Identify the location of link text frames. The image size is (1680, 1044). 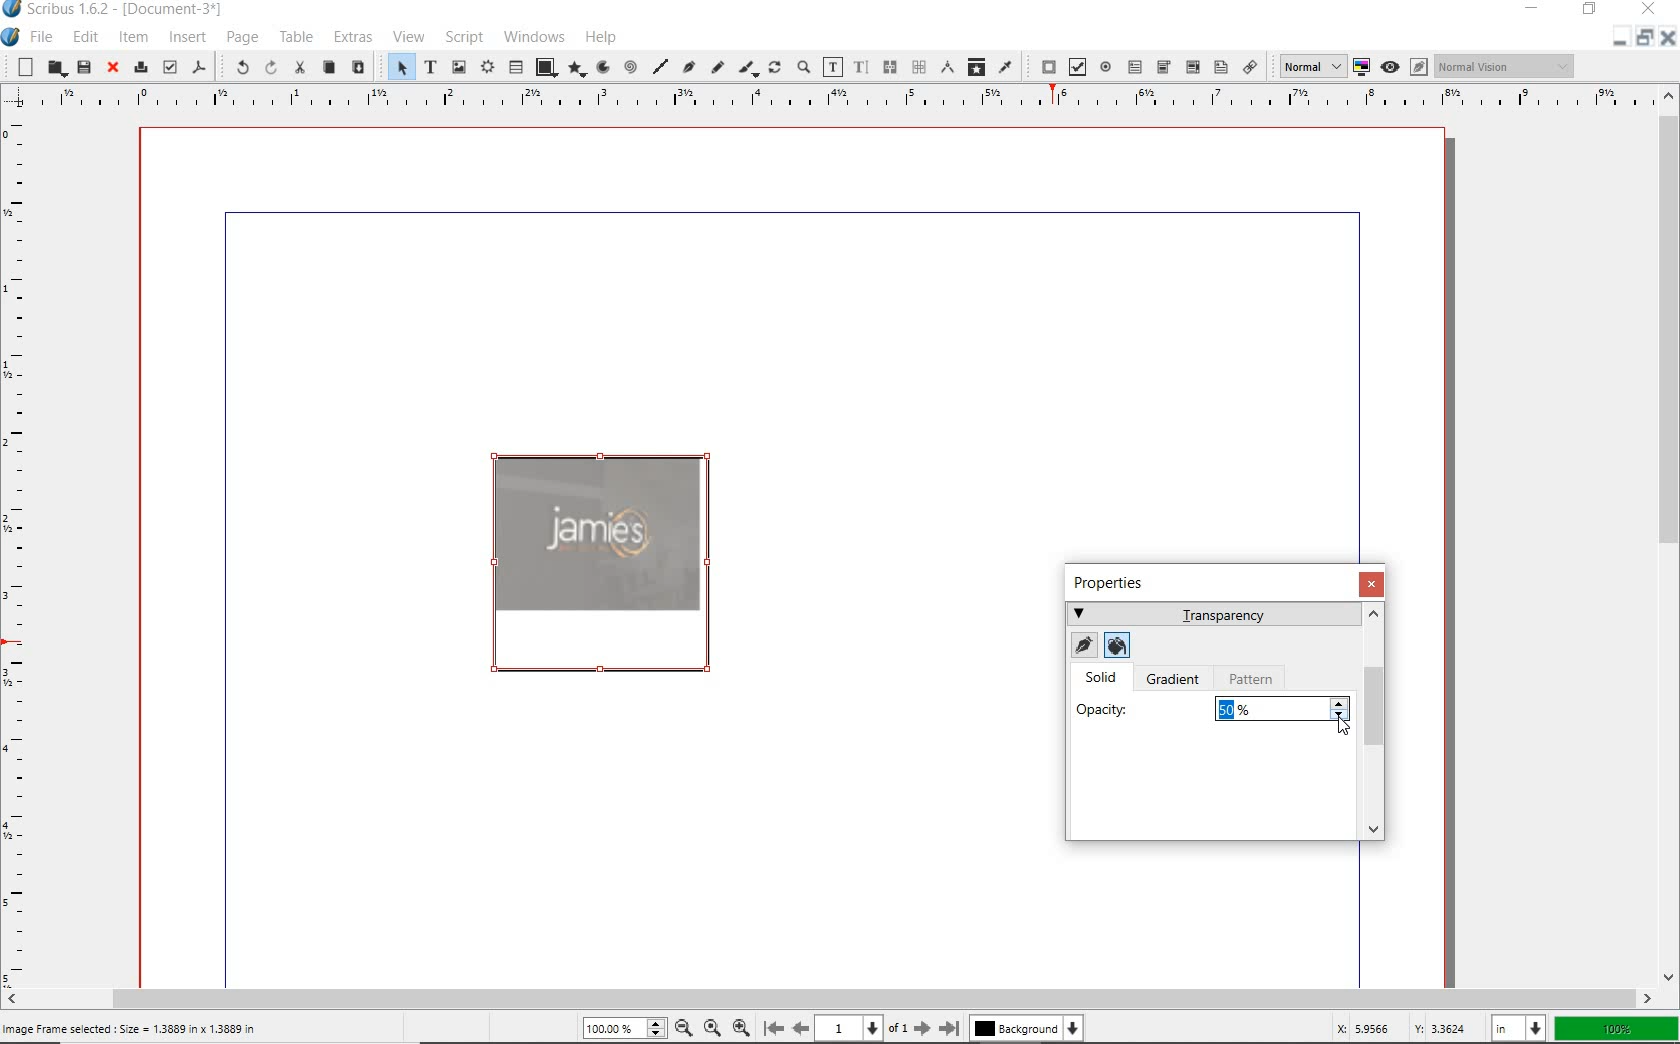
(887, 66).